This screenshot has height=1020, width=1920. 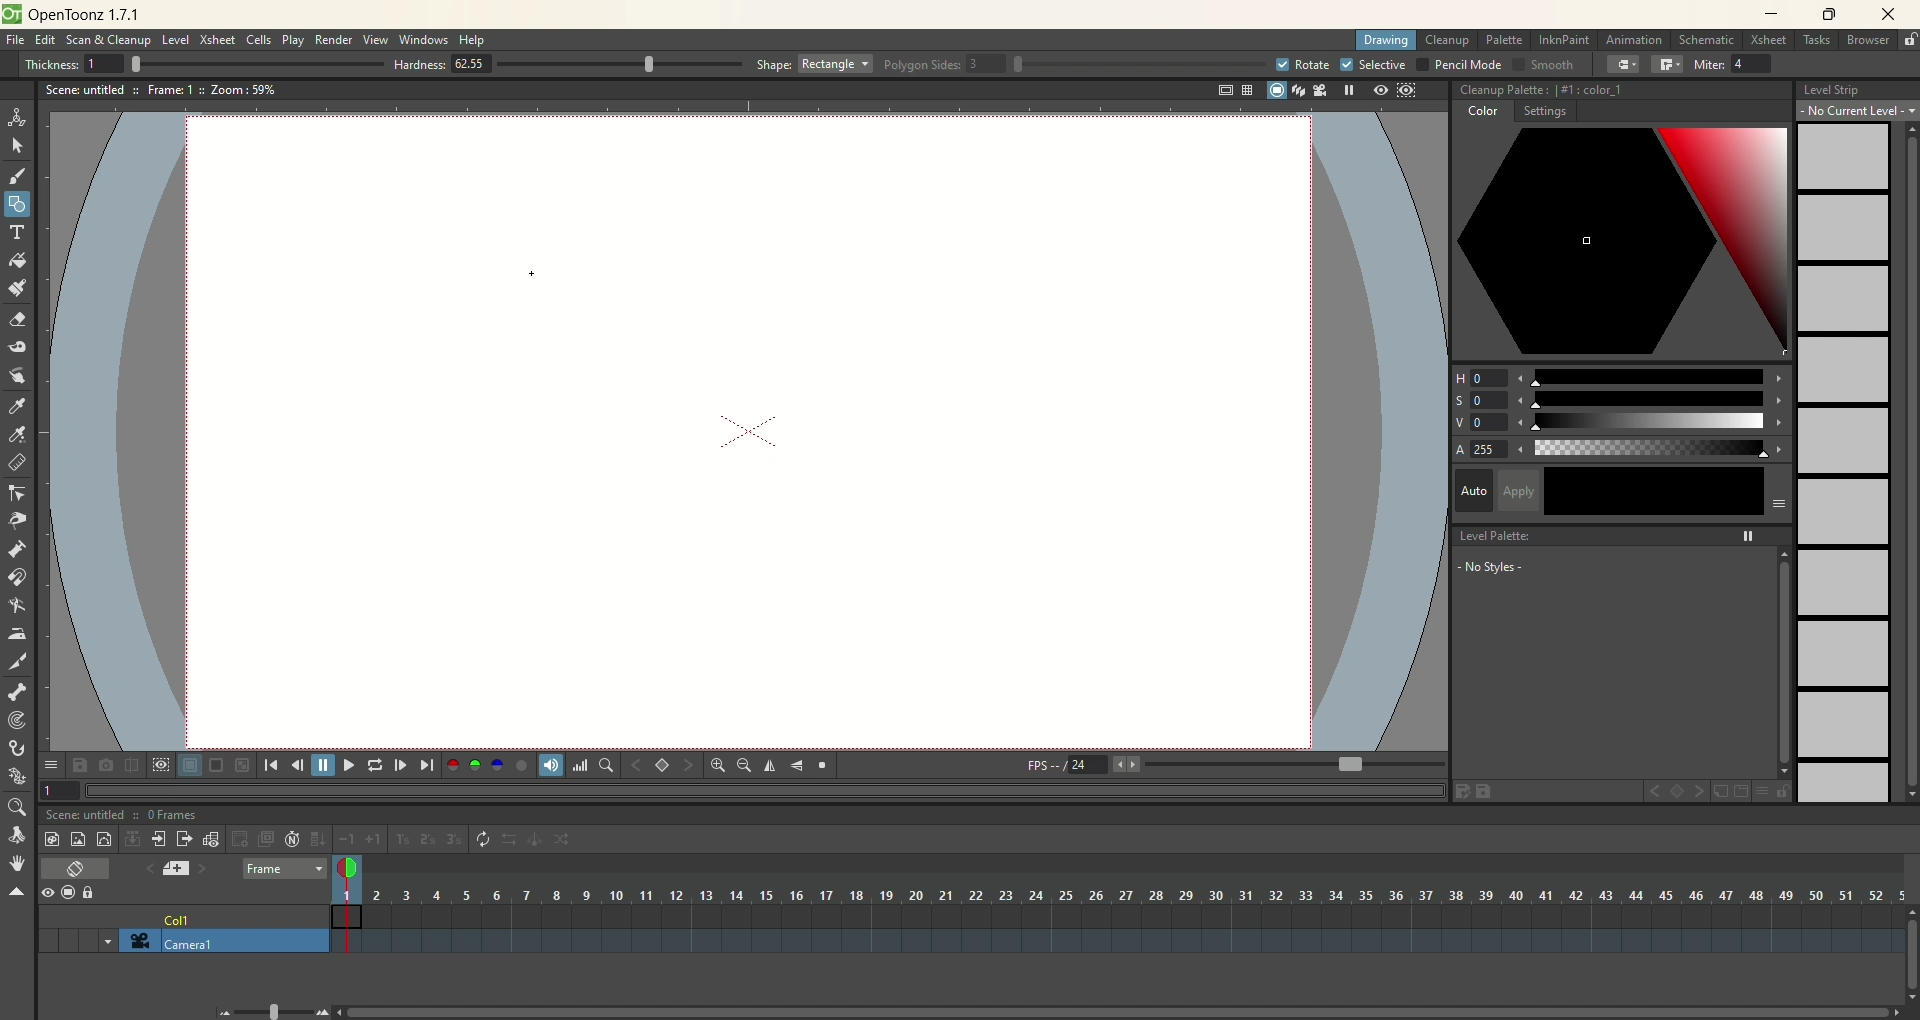 What do you see at coordinates (176, 41) in the screenshot?
I see `level` at bounding box center [176, 41].